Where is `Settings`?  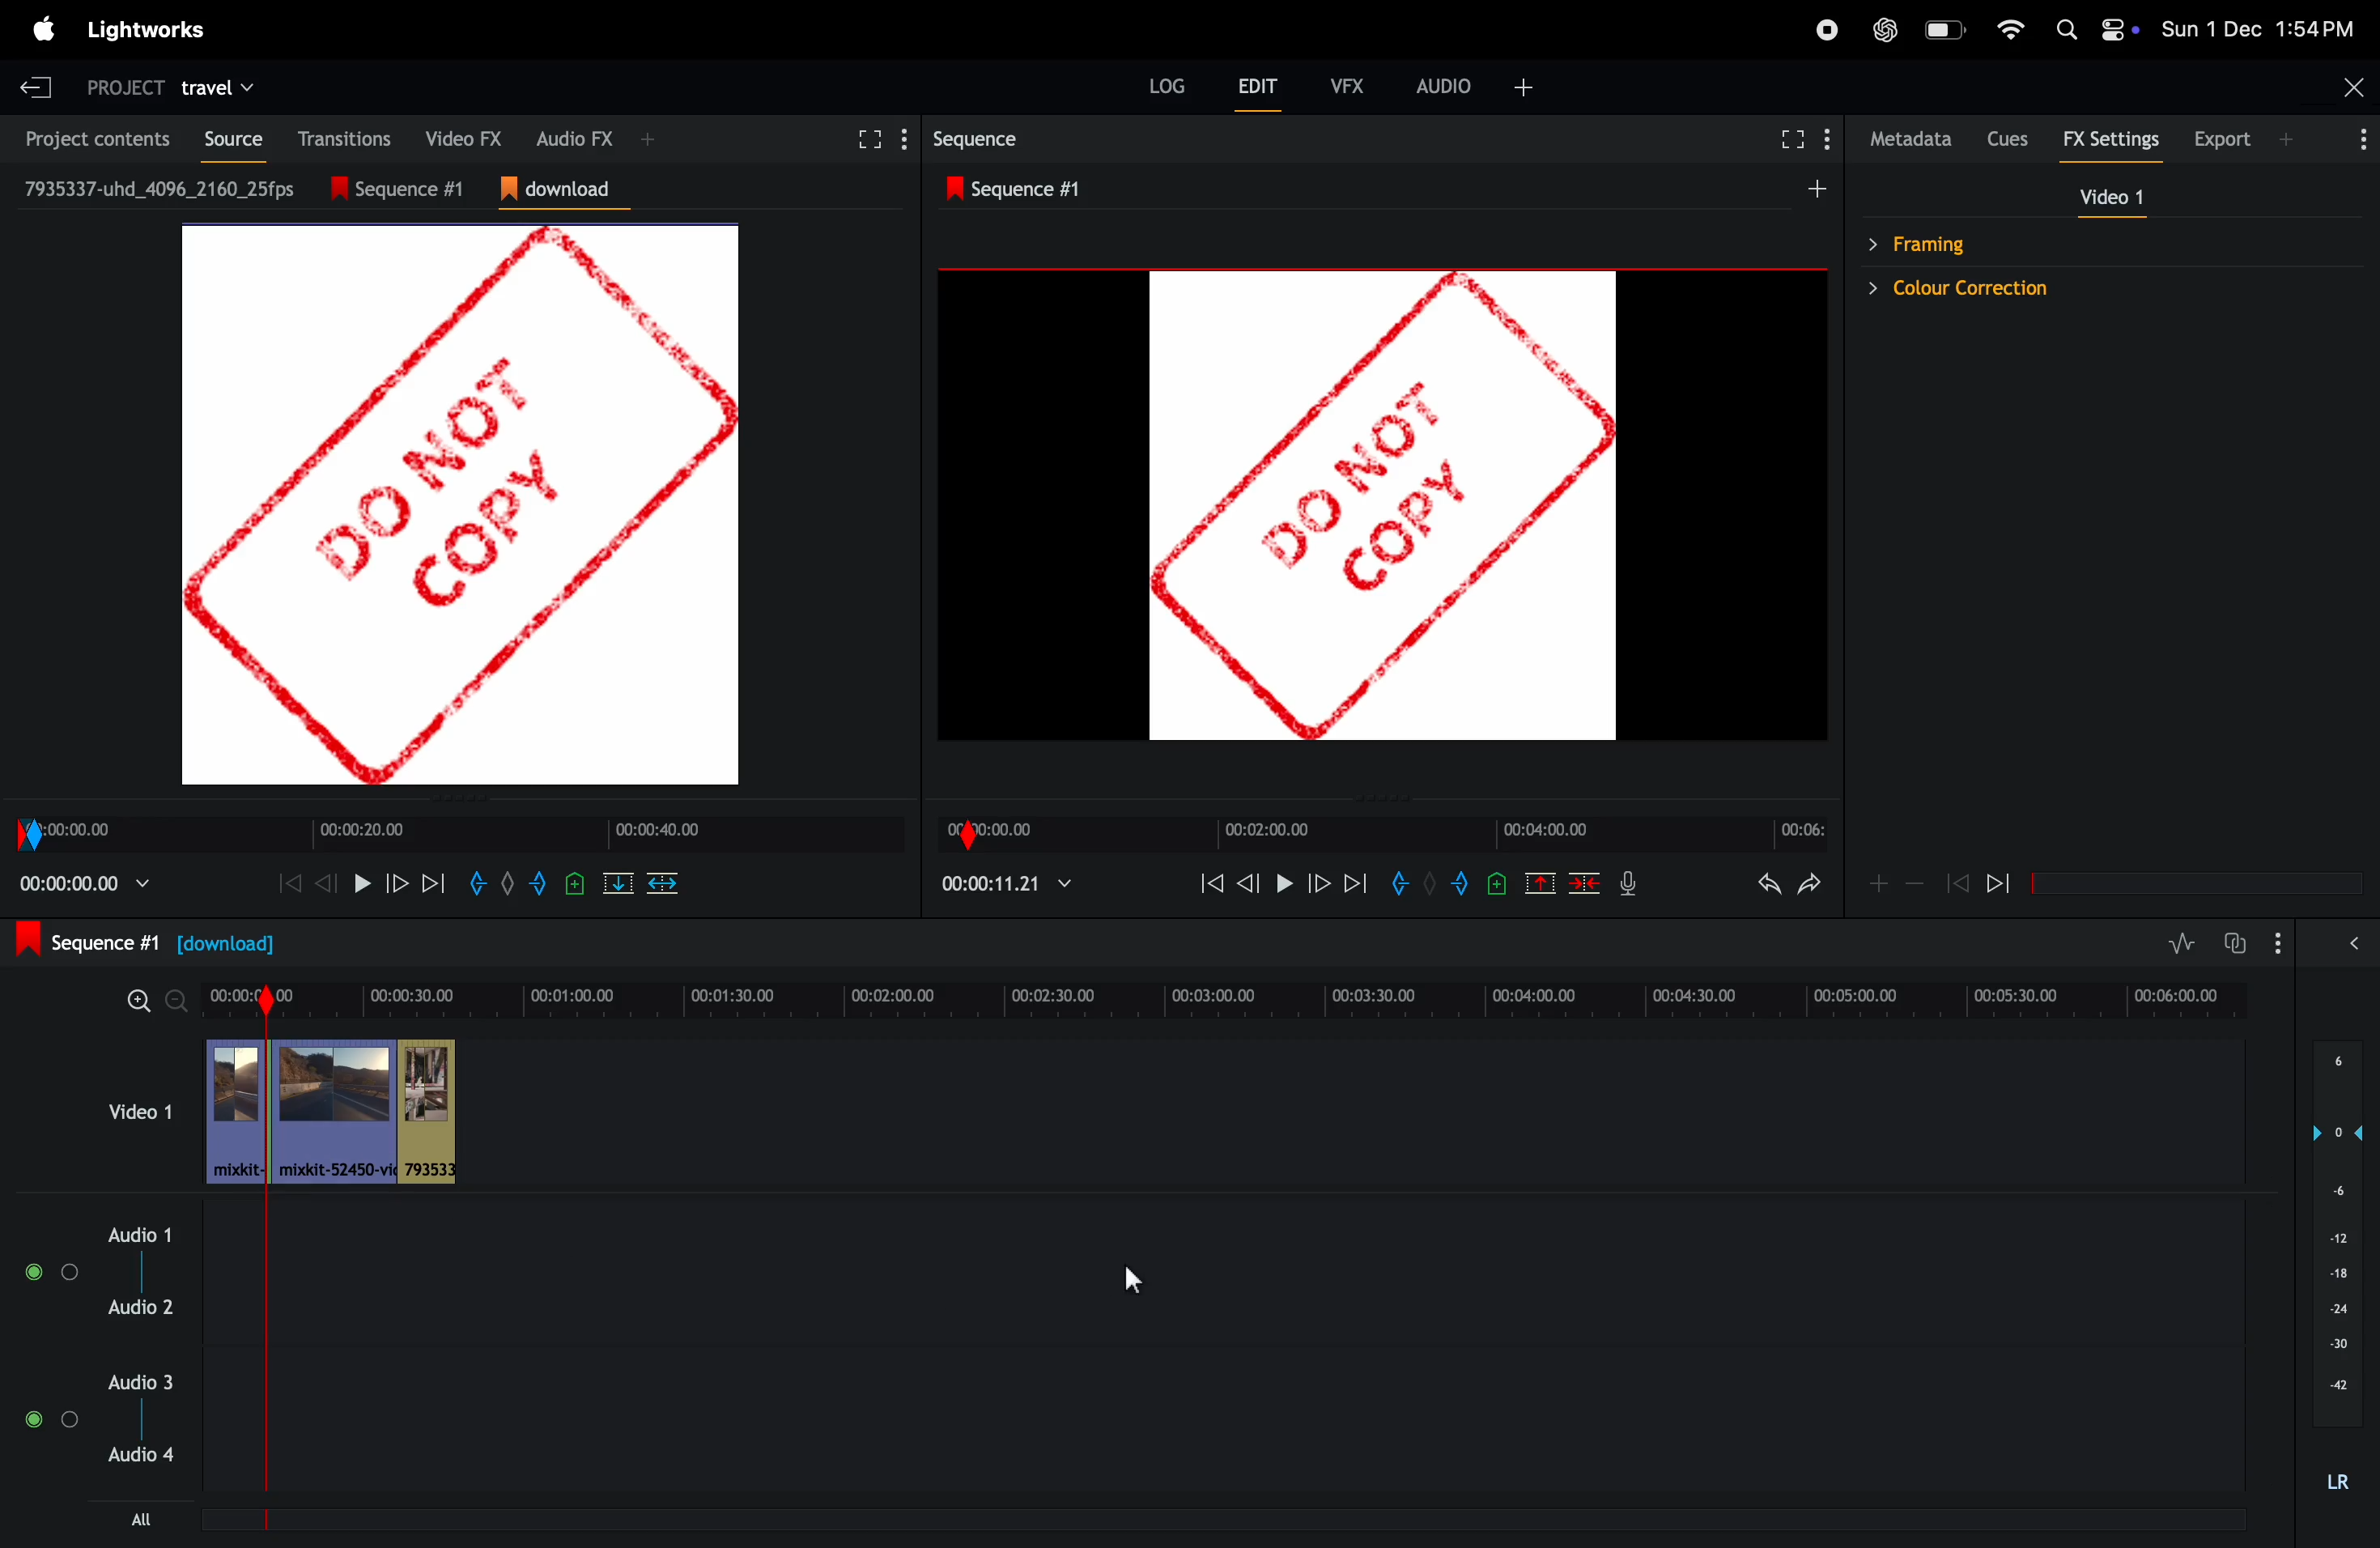
Settings is located at coordinates (1826, 138).